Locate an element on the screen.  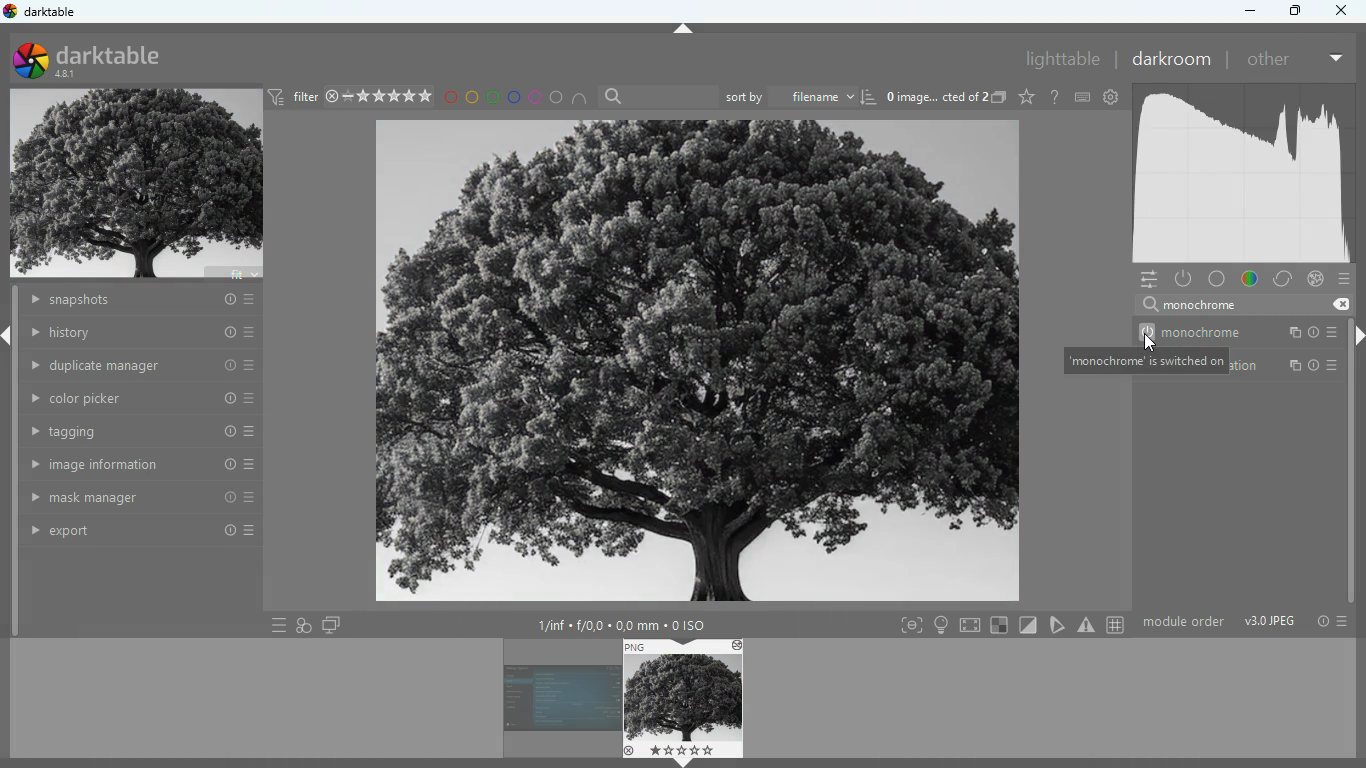
minimize is located at coordinates (1247, 10).